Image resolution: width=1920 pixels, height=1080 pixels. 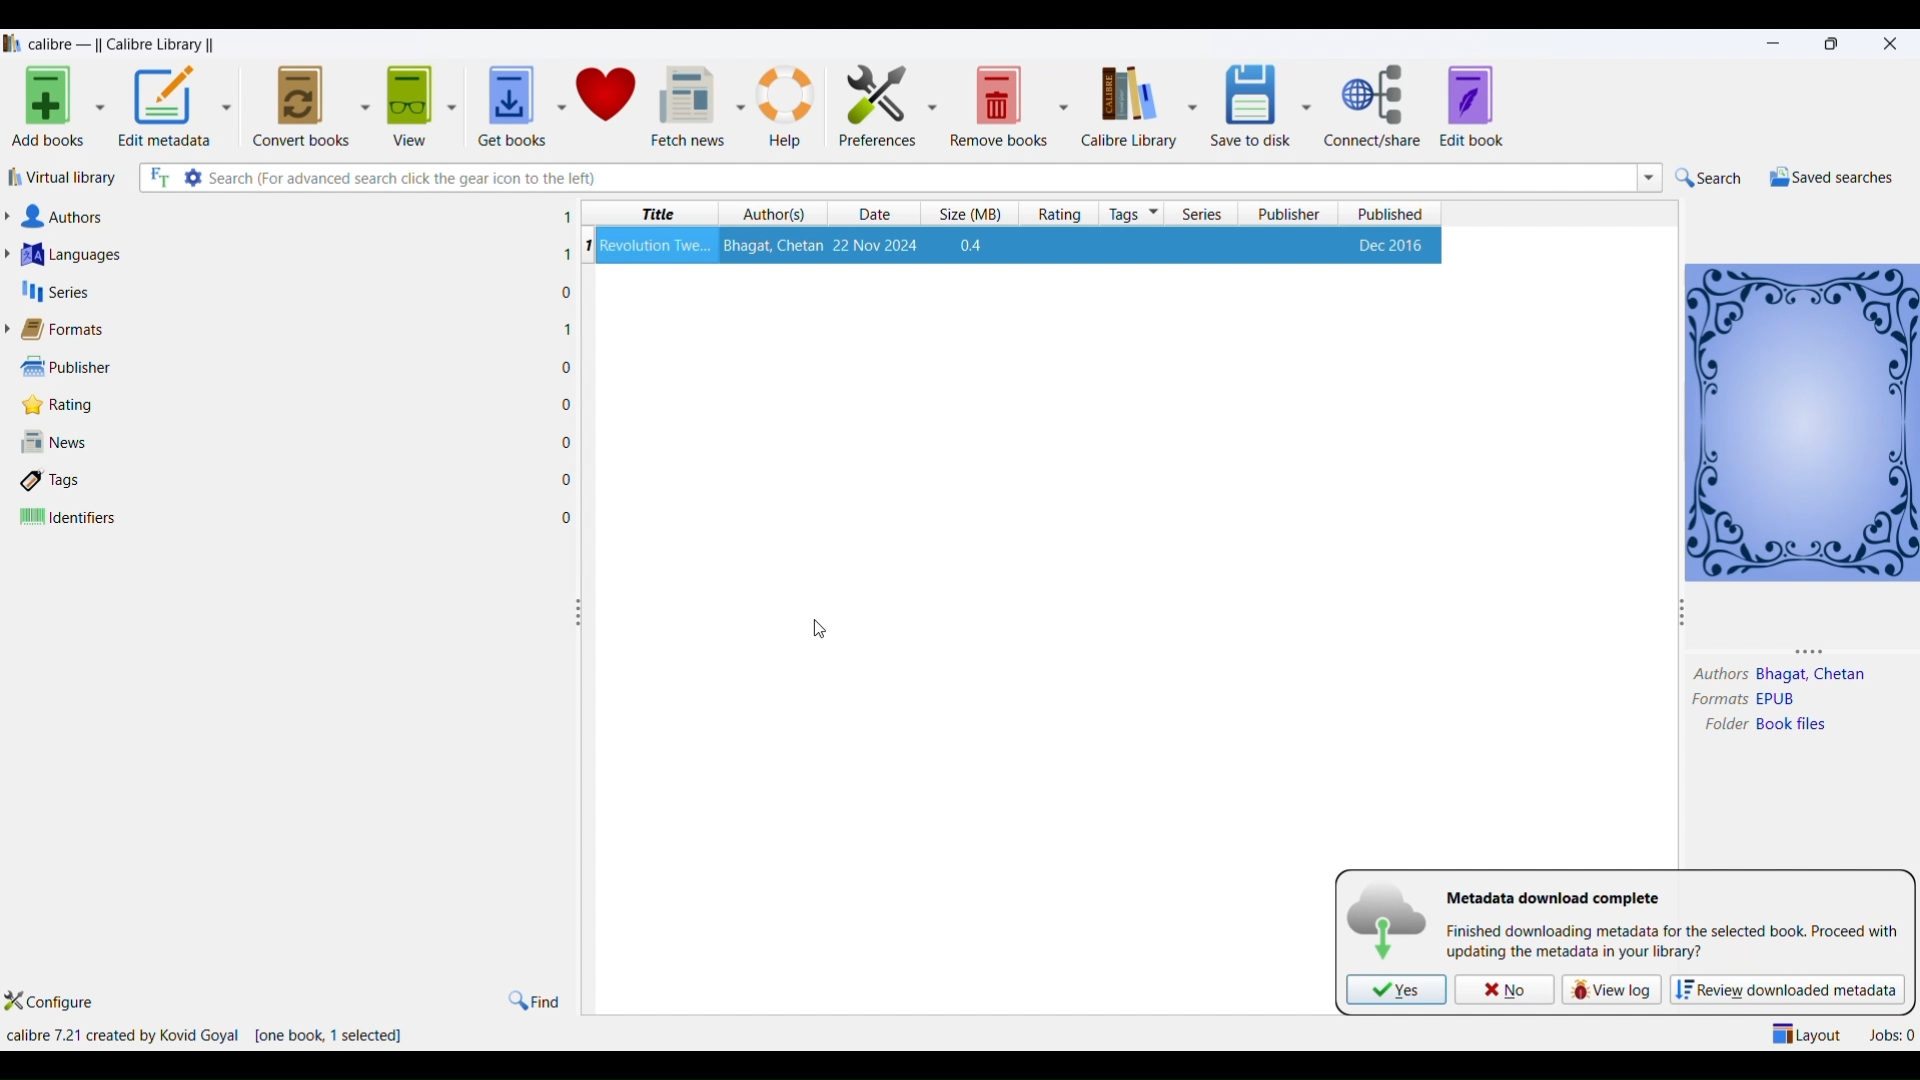 What do you see at coordinates (566, 441) in the screenshot?
I see `0` at bounding box center [566, 441].